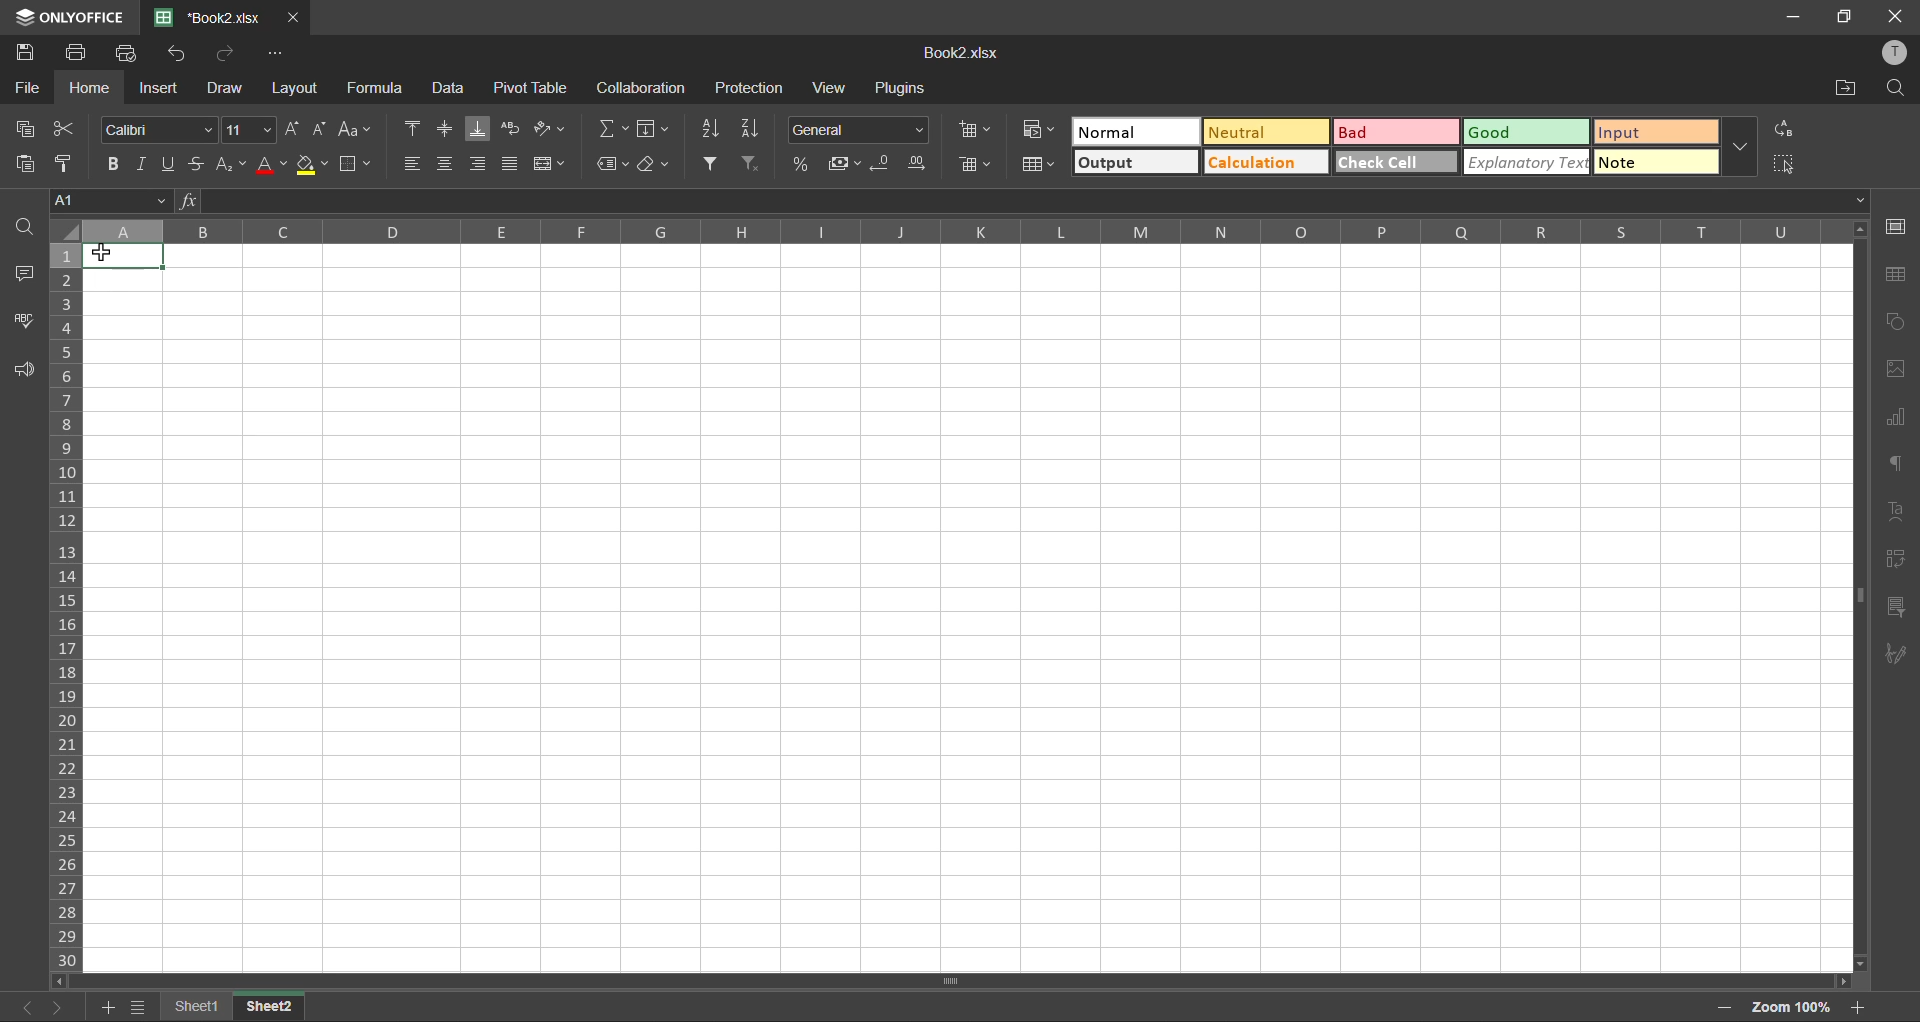 This screenshot has width=1920, height=1022. I want to click on formula bar, so click(1023, 201).